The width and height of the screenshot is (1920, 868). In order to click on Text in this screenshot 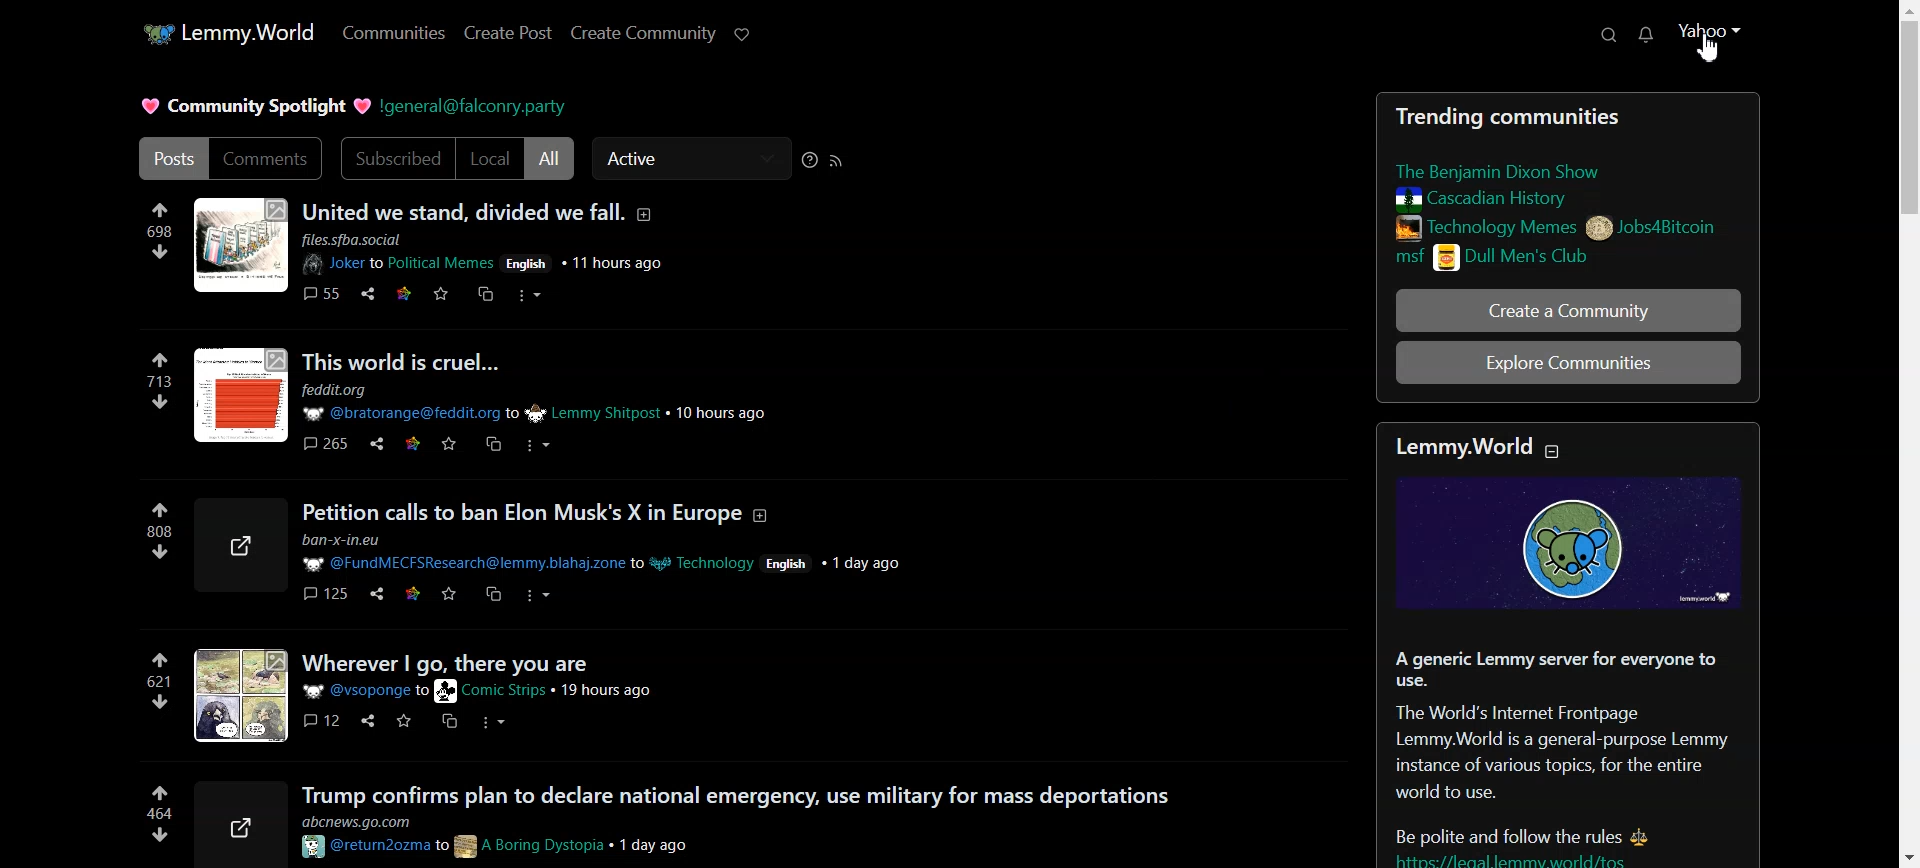, I will do `click(1568, 648)`.